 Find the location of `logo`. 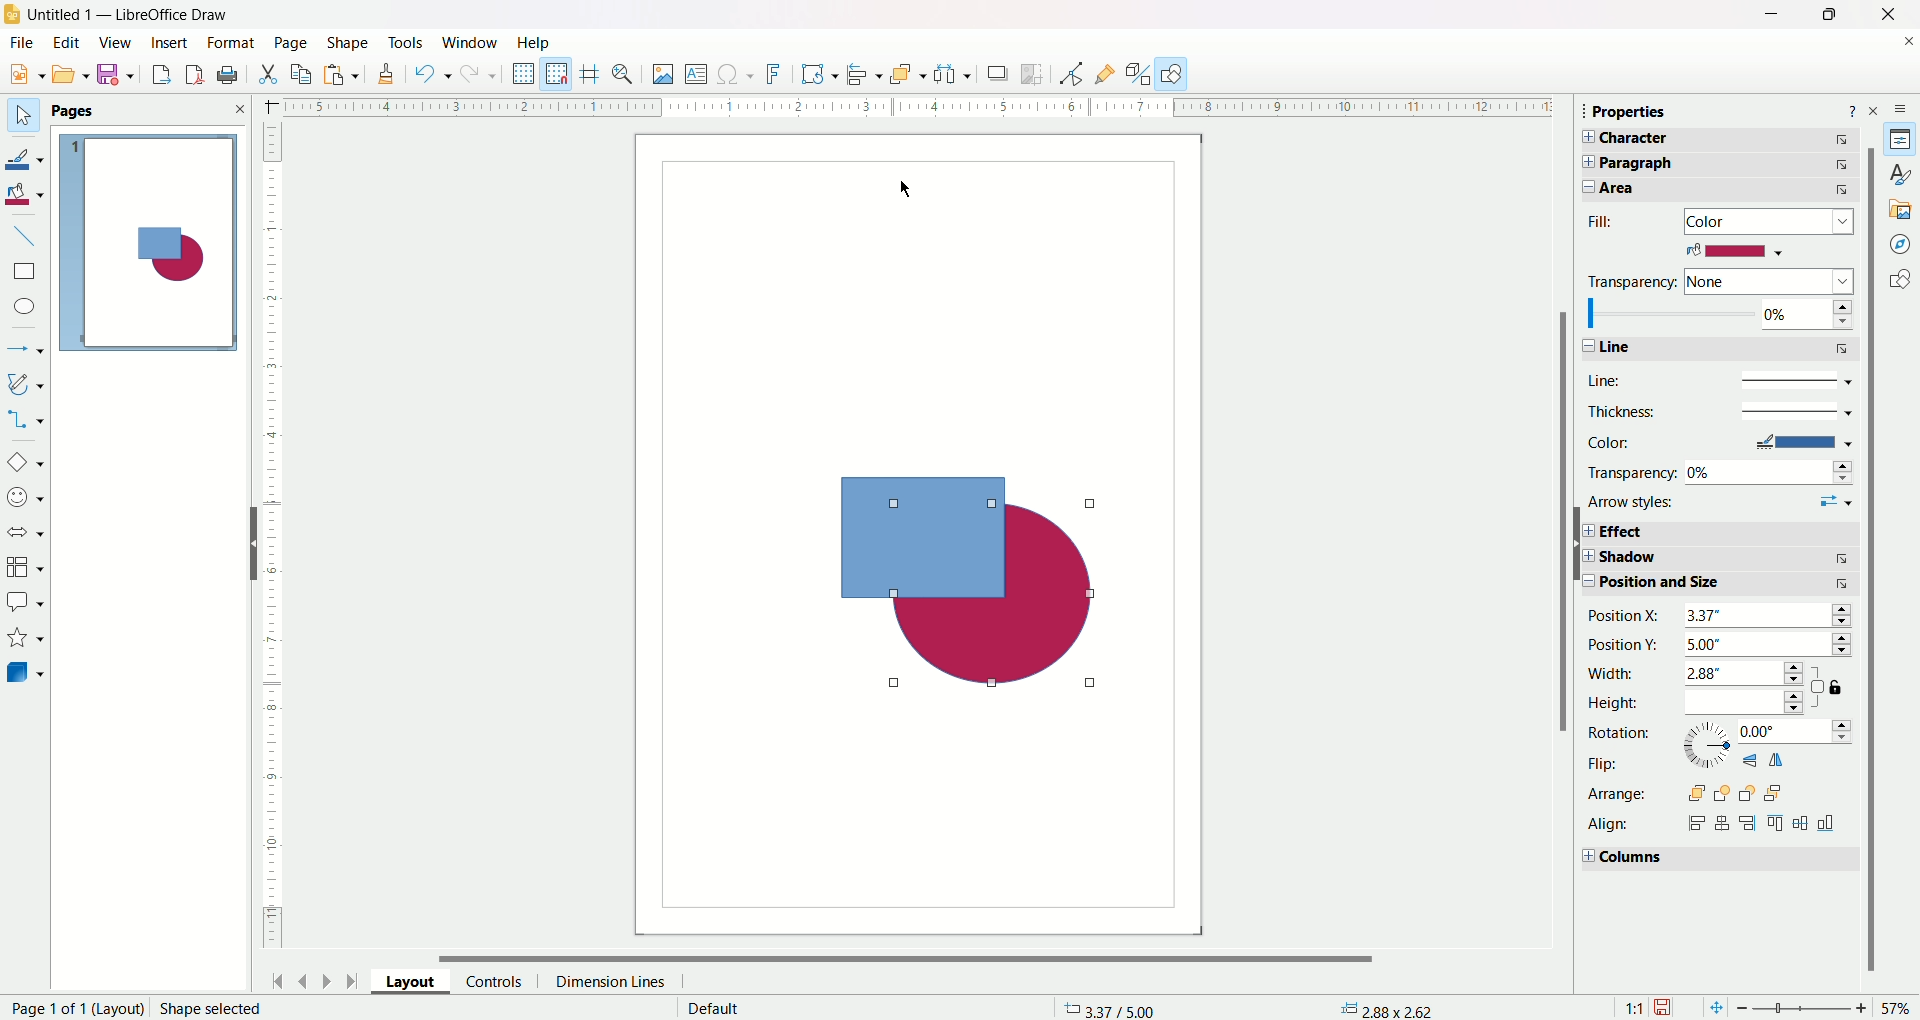

logo is located at coordinates (14, 11).